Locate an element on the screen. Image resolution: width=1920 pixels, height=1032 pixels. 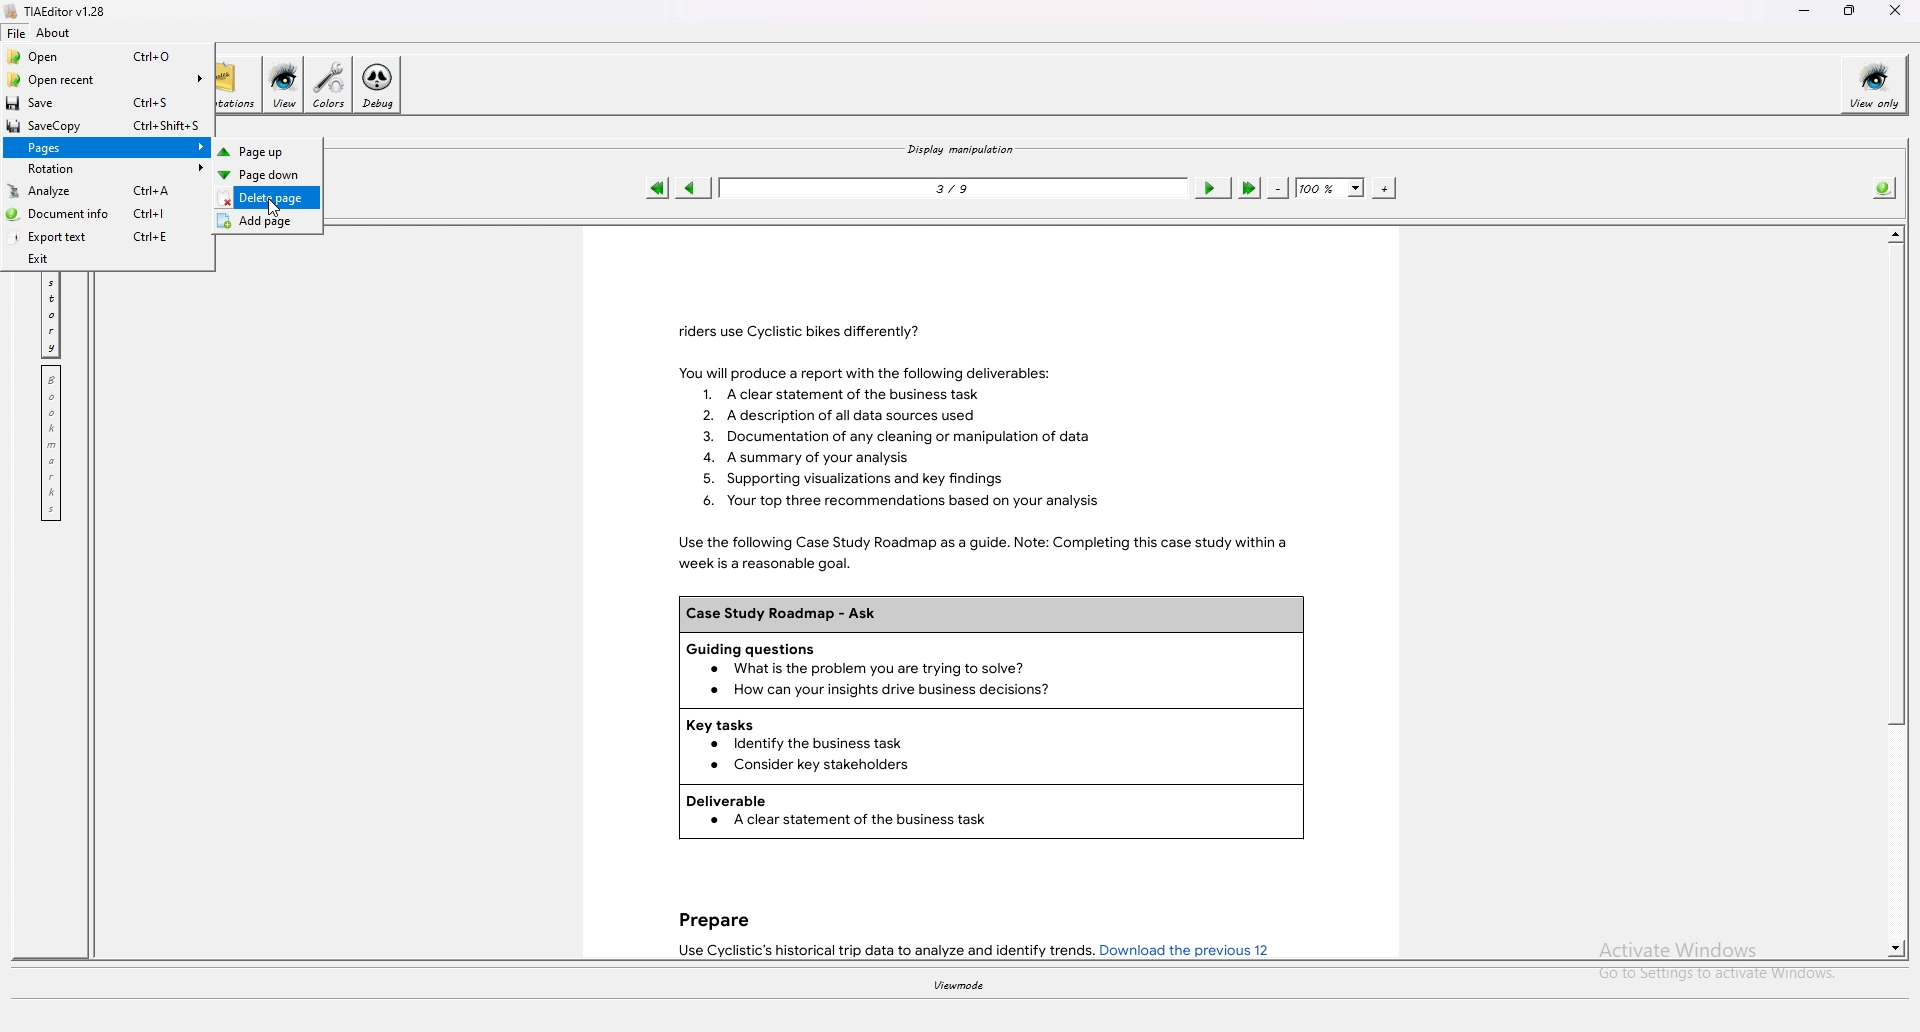
Page up is located at coordinates (260, 151).